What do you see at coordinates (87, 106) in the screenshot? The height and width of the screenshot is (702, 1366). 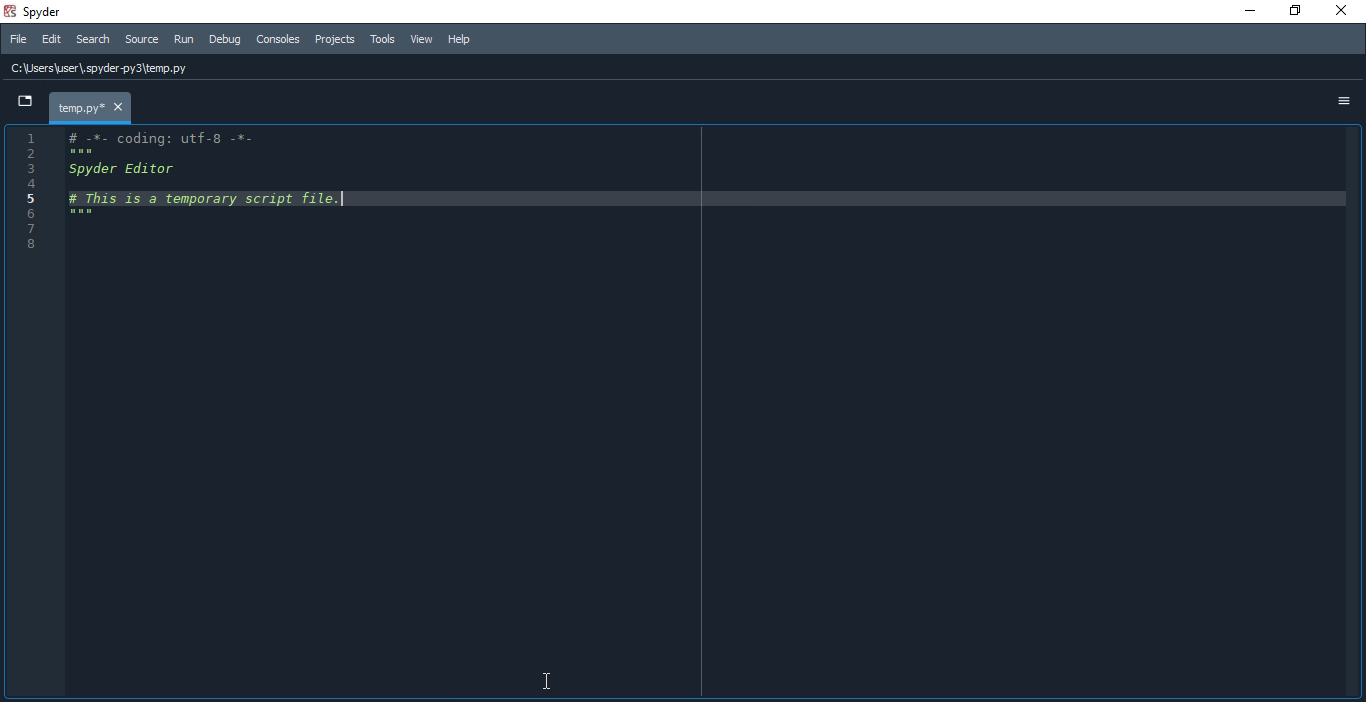 I see `tab title` at bounding box center [87, 106].